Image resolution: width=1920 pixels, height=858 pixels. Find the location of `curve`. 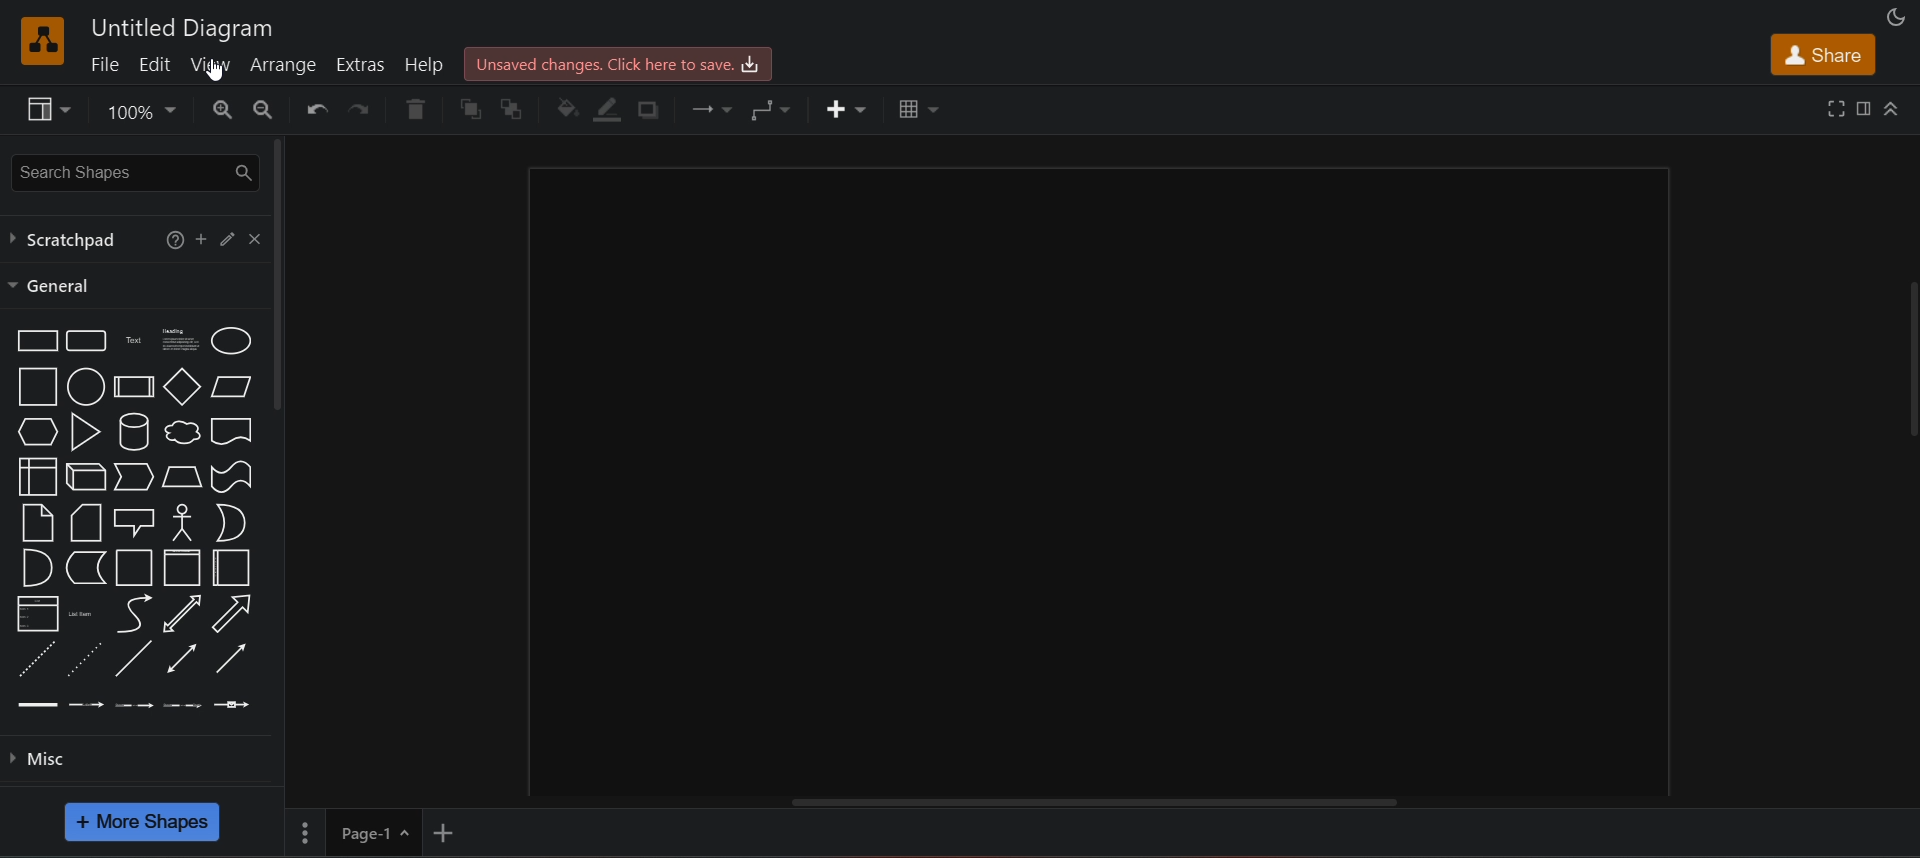

curve is located at coordinates (134, 613).